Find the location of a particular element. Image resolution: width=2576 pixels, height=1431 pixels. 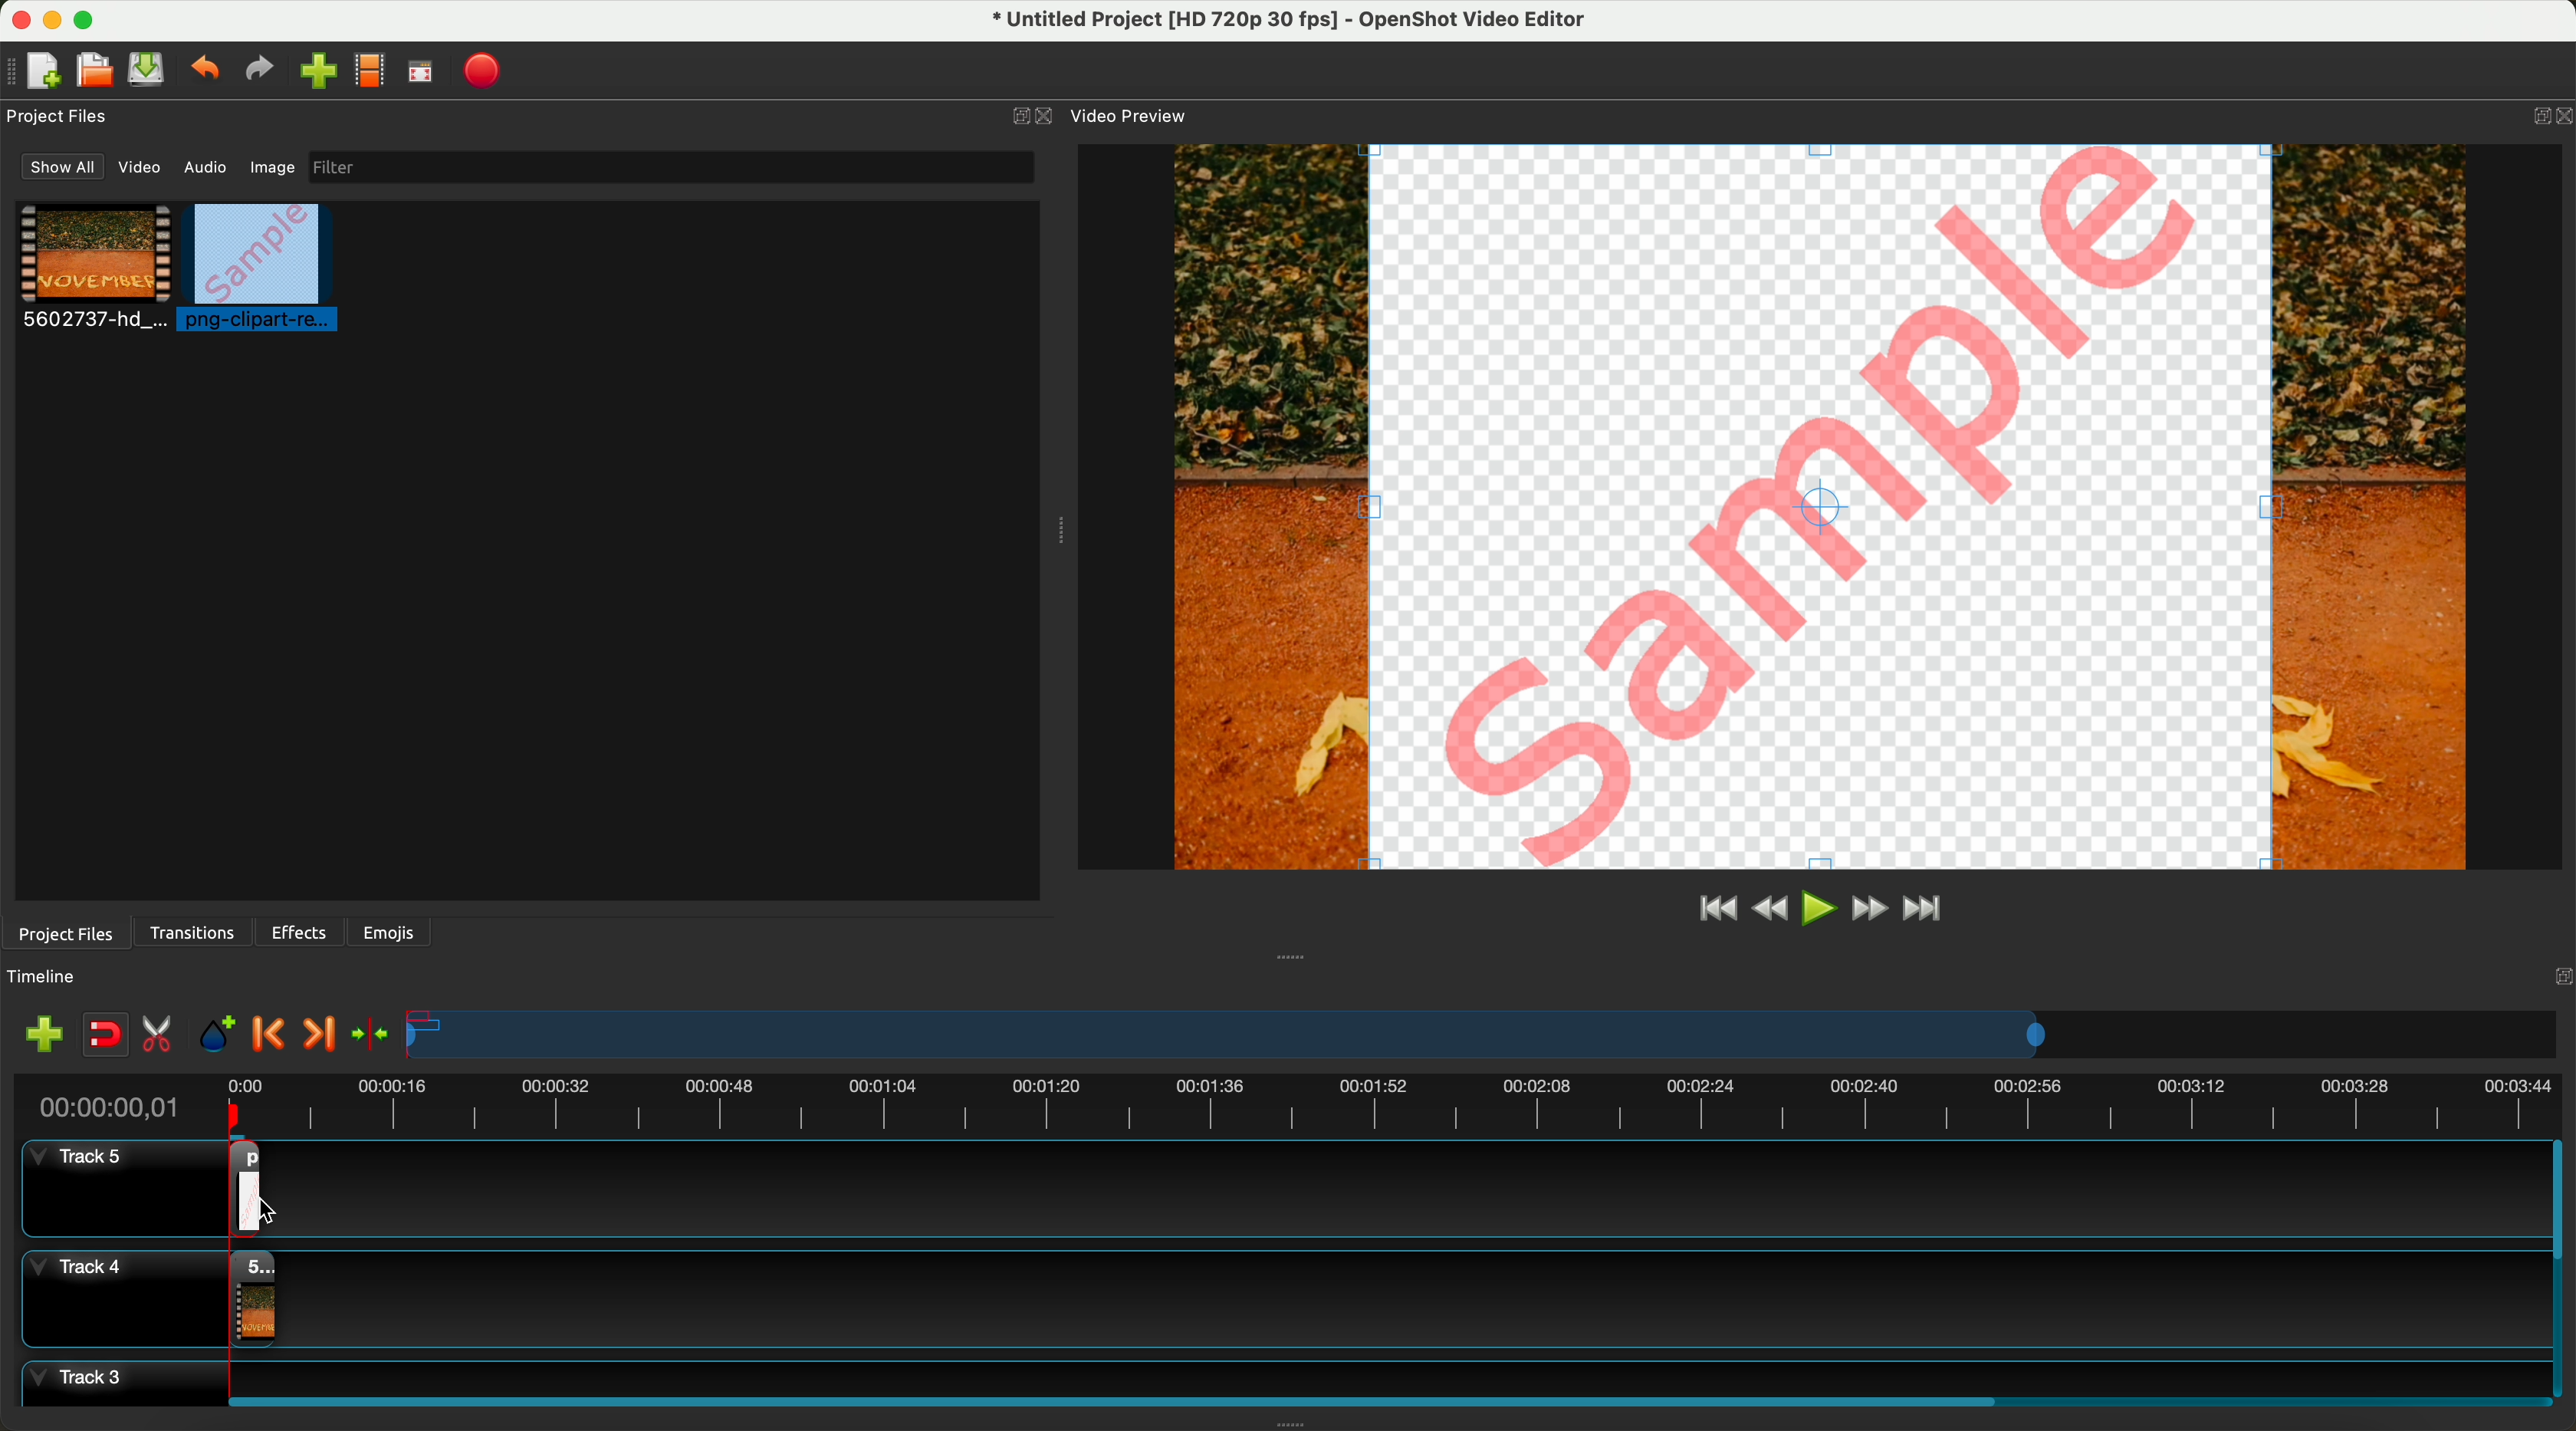

filter is located at coordinates (666, 167).